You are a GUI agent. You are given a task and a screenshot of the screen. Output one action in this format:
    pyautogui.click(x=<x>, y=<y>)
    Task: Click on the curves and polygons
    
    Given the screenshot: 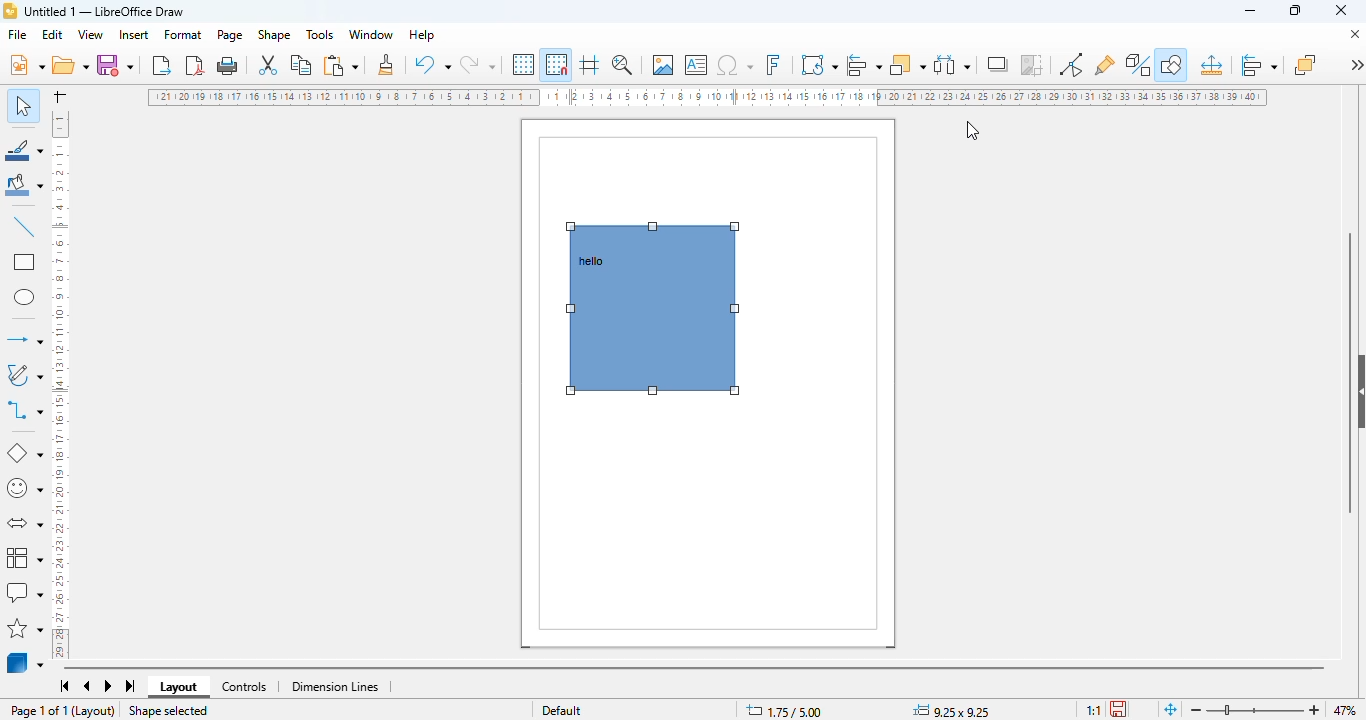 What is the action you would take?
    pyautogui.click(x=23, y=375)
    